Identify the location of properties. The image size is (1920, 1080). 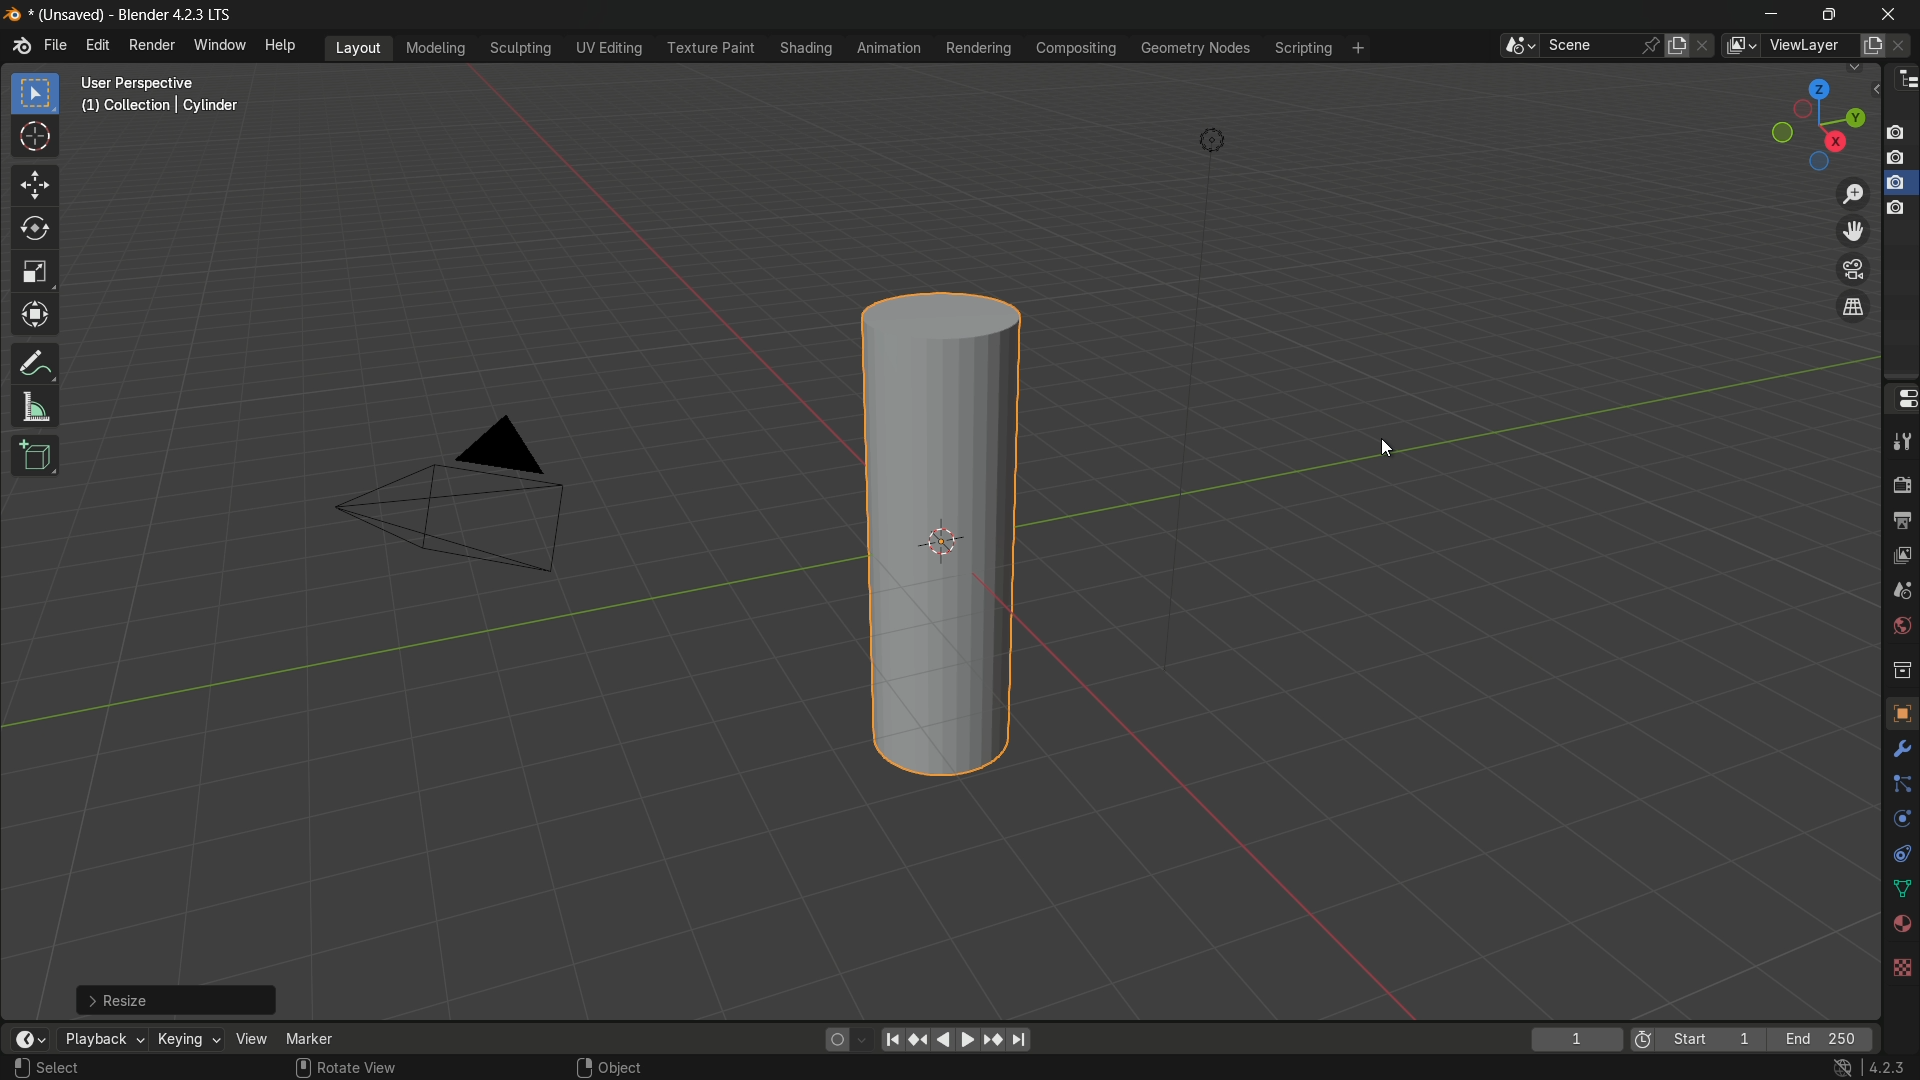
(1901, 398).